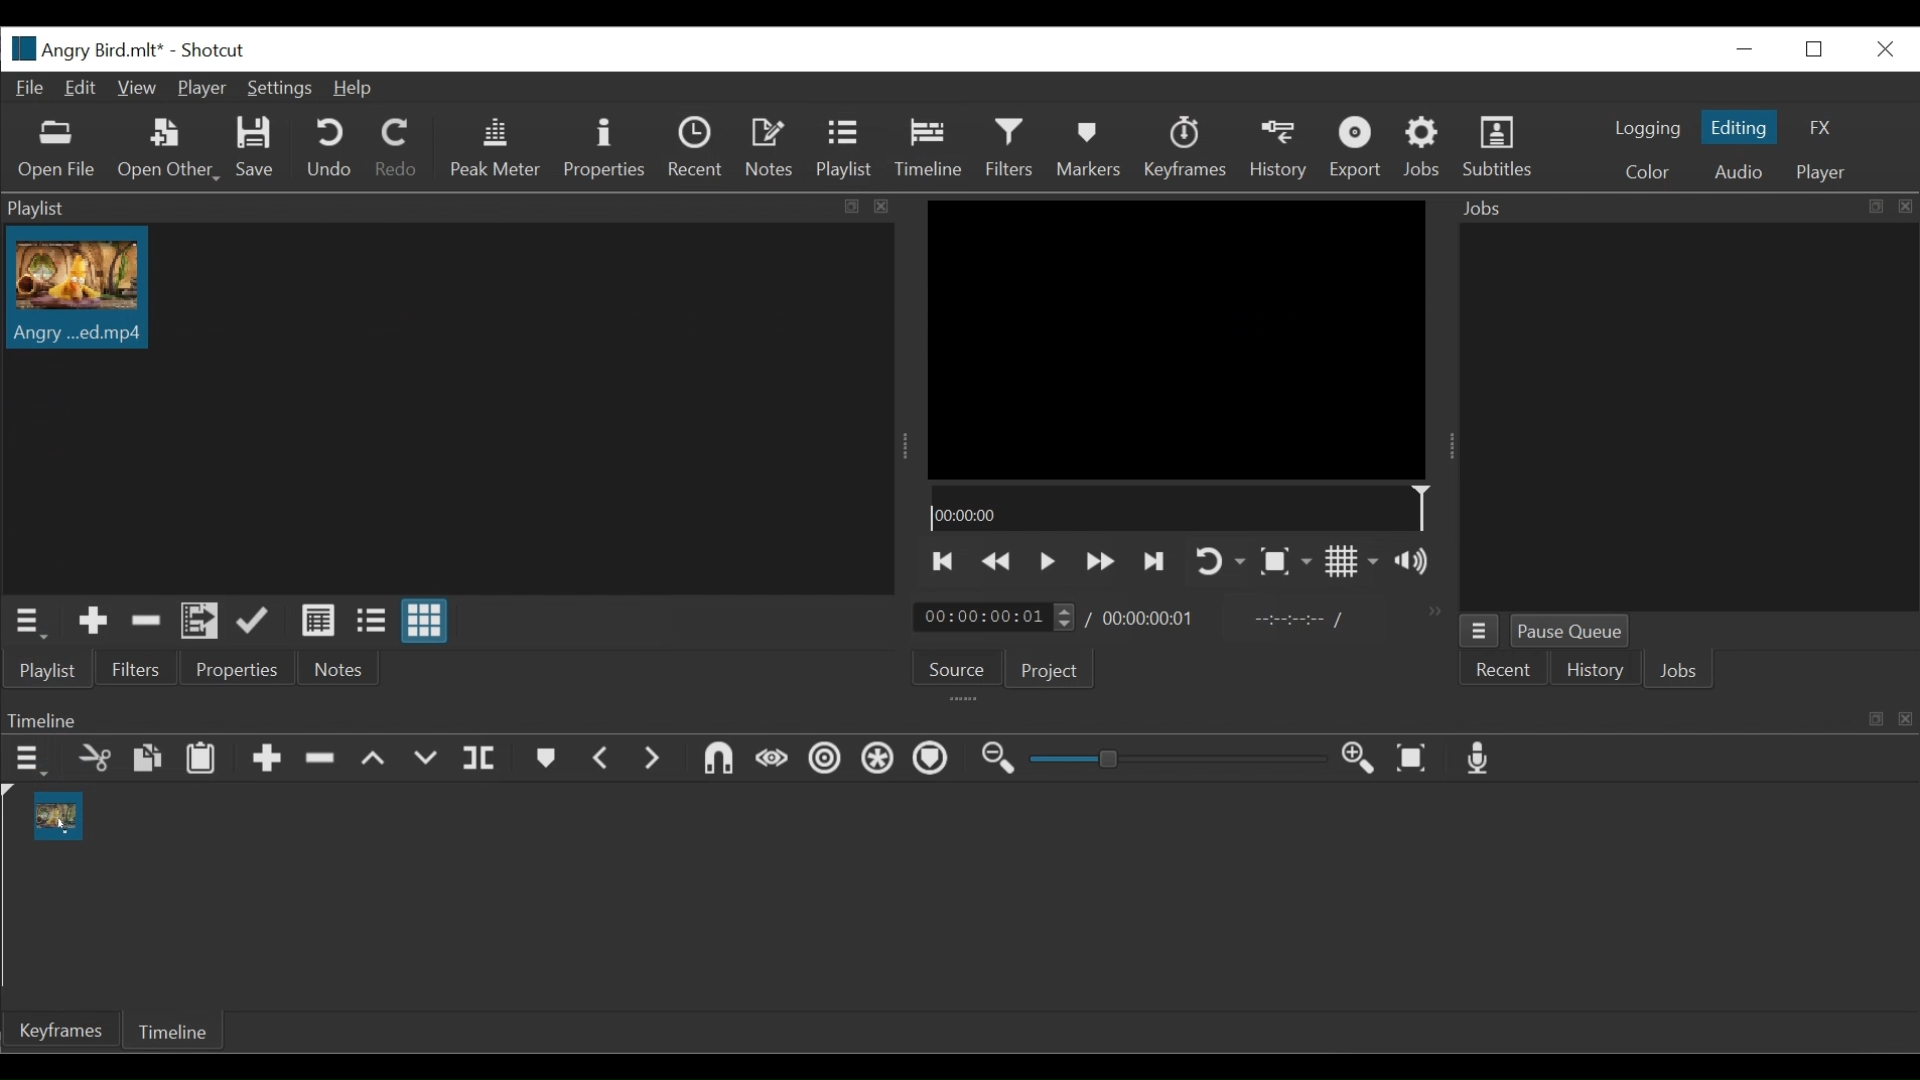 This screenshot has height=1080, width=1920. What do you see at coordinates (65, 1033) in the screenshot?
I see `keyframe` at bounding box center [65, 1033].